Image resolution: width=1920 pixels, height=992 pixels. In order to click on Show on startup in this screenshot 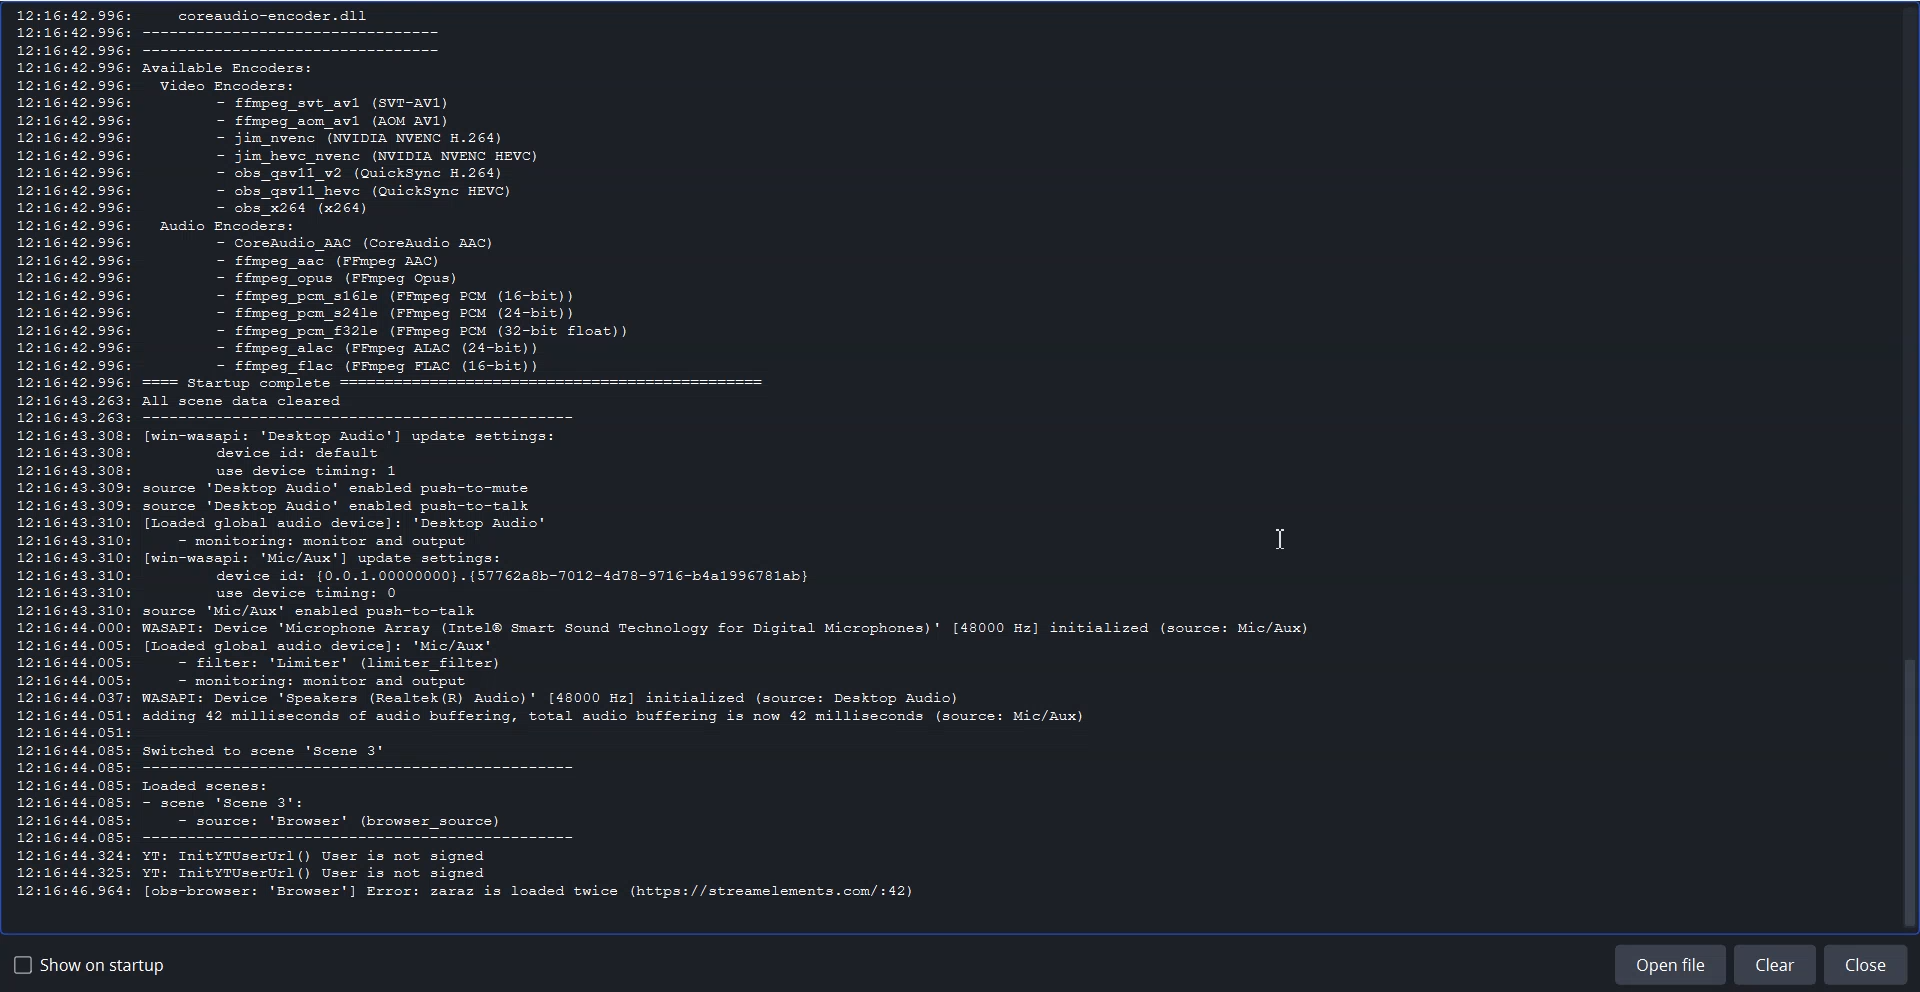, I will do `click(88, 966)`.